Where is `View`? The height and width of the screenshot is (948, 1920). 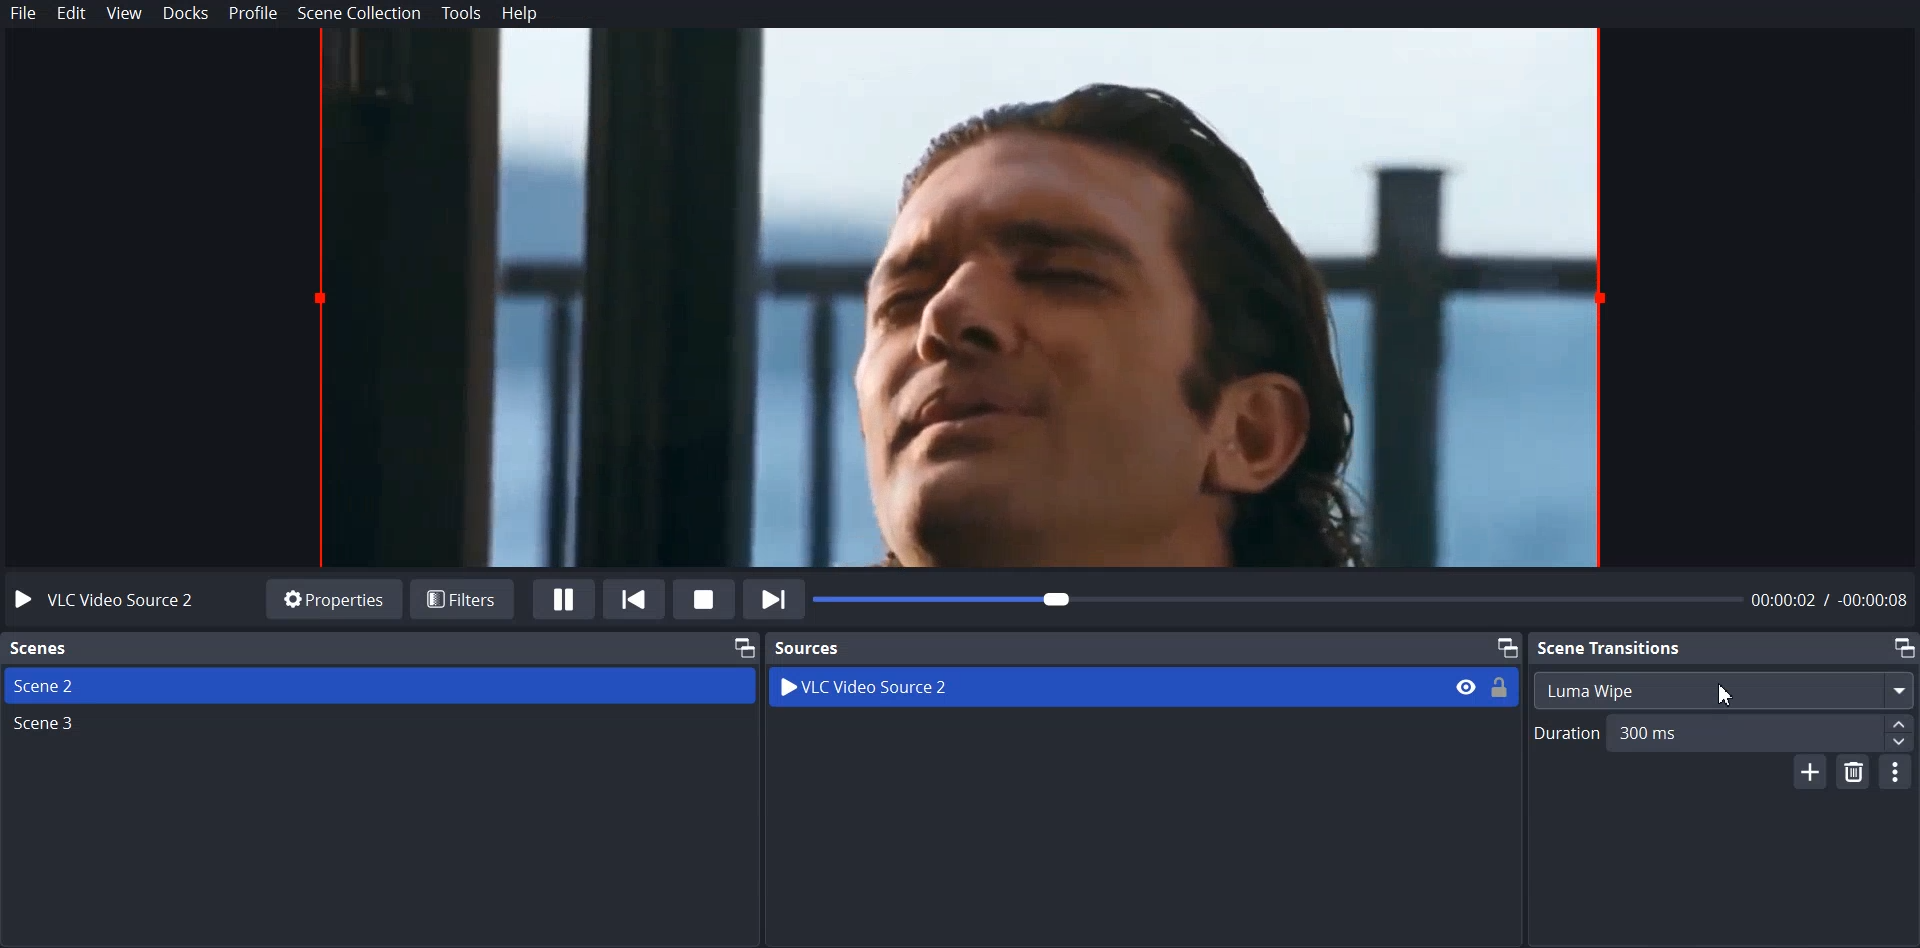
View is located at coordinates (125, 14).